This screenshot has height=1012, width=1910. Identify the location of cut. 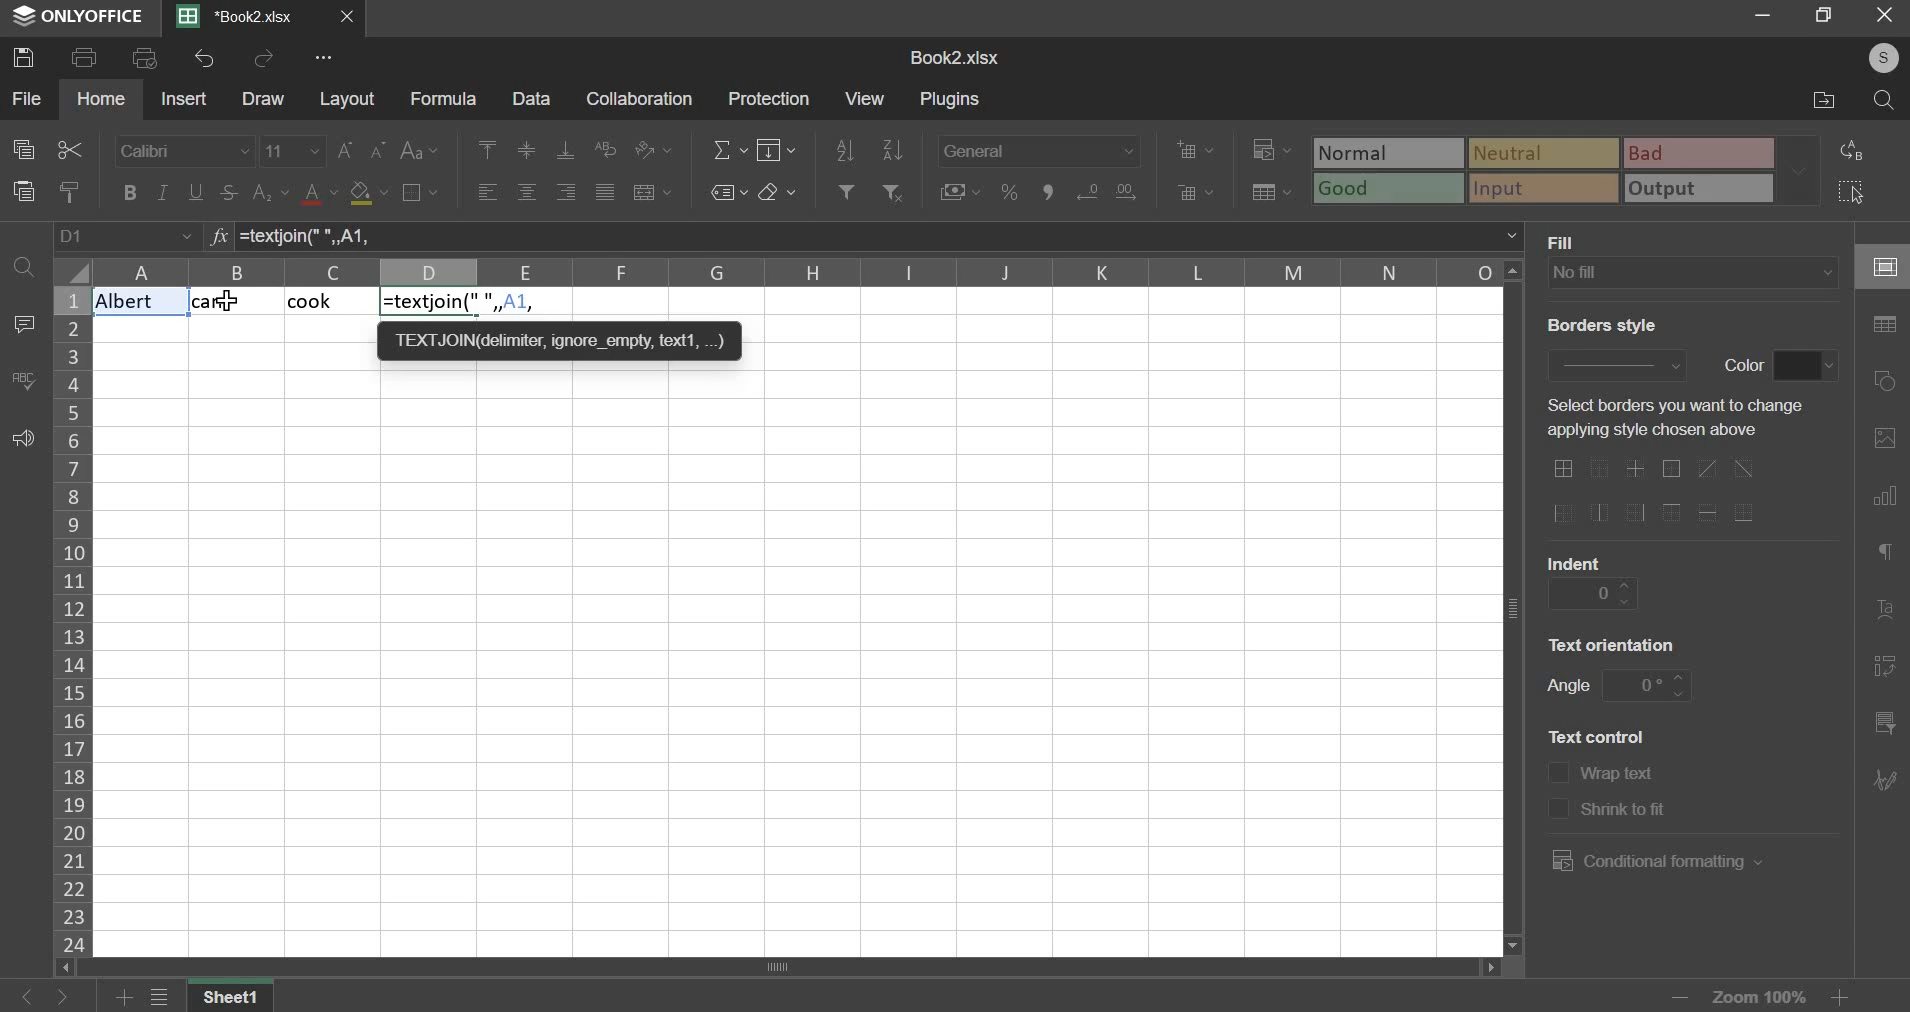
(68, 150).